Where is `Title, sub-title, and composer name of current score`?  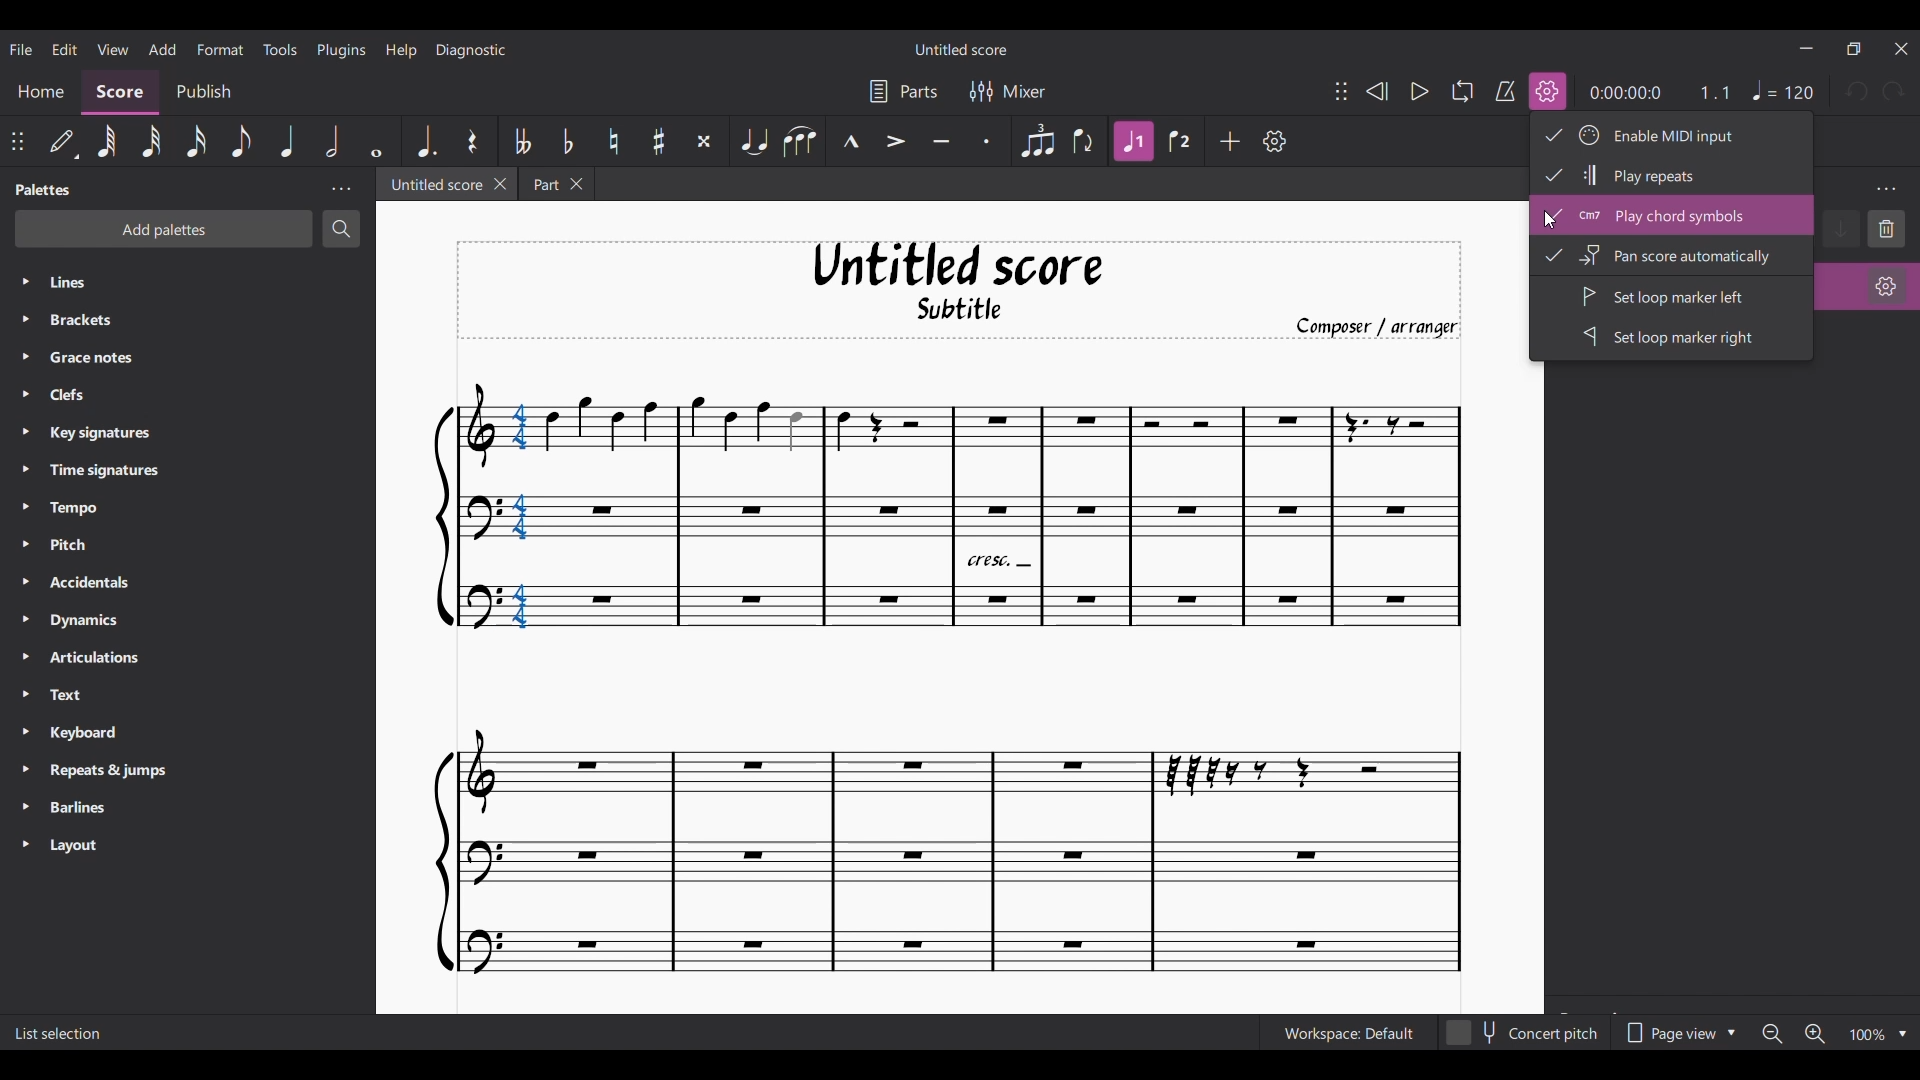
Title, sub-title, and composer name of current score is located at coordinates (959, 290).